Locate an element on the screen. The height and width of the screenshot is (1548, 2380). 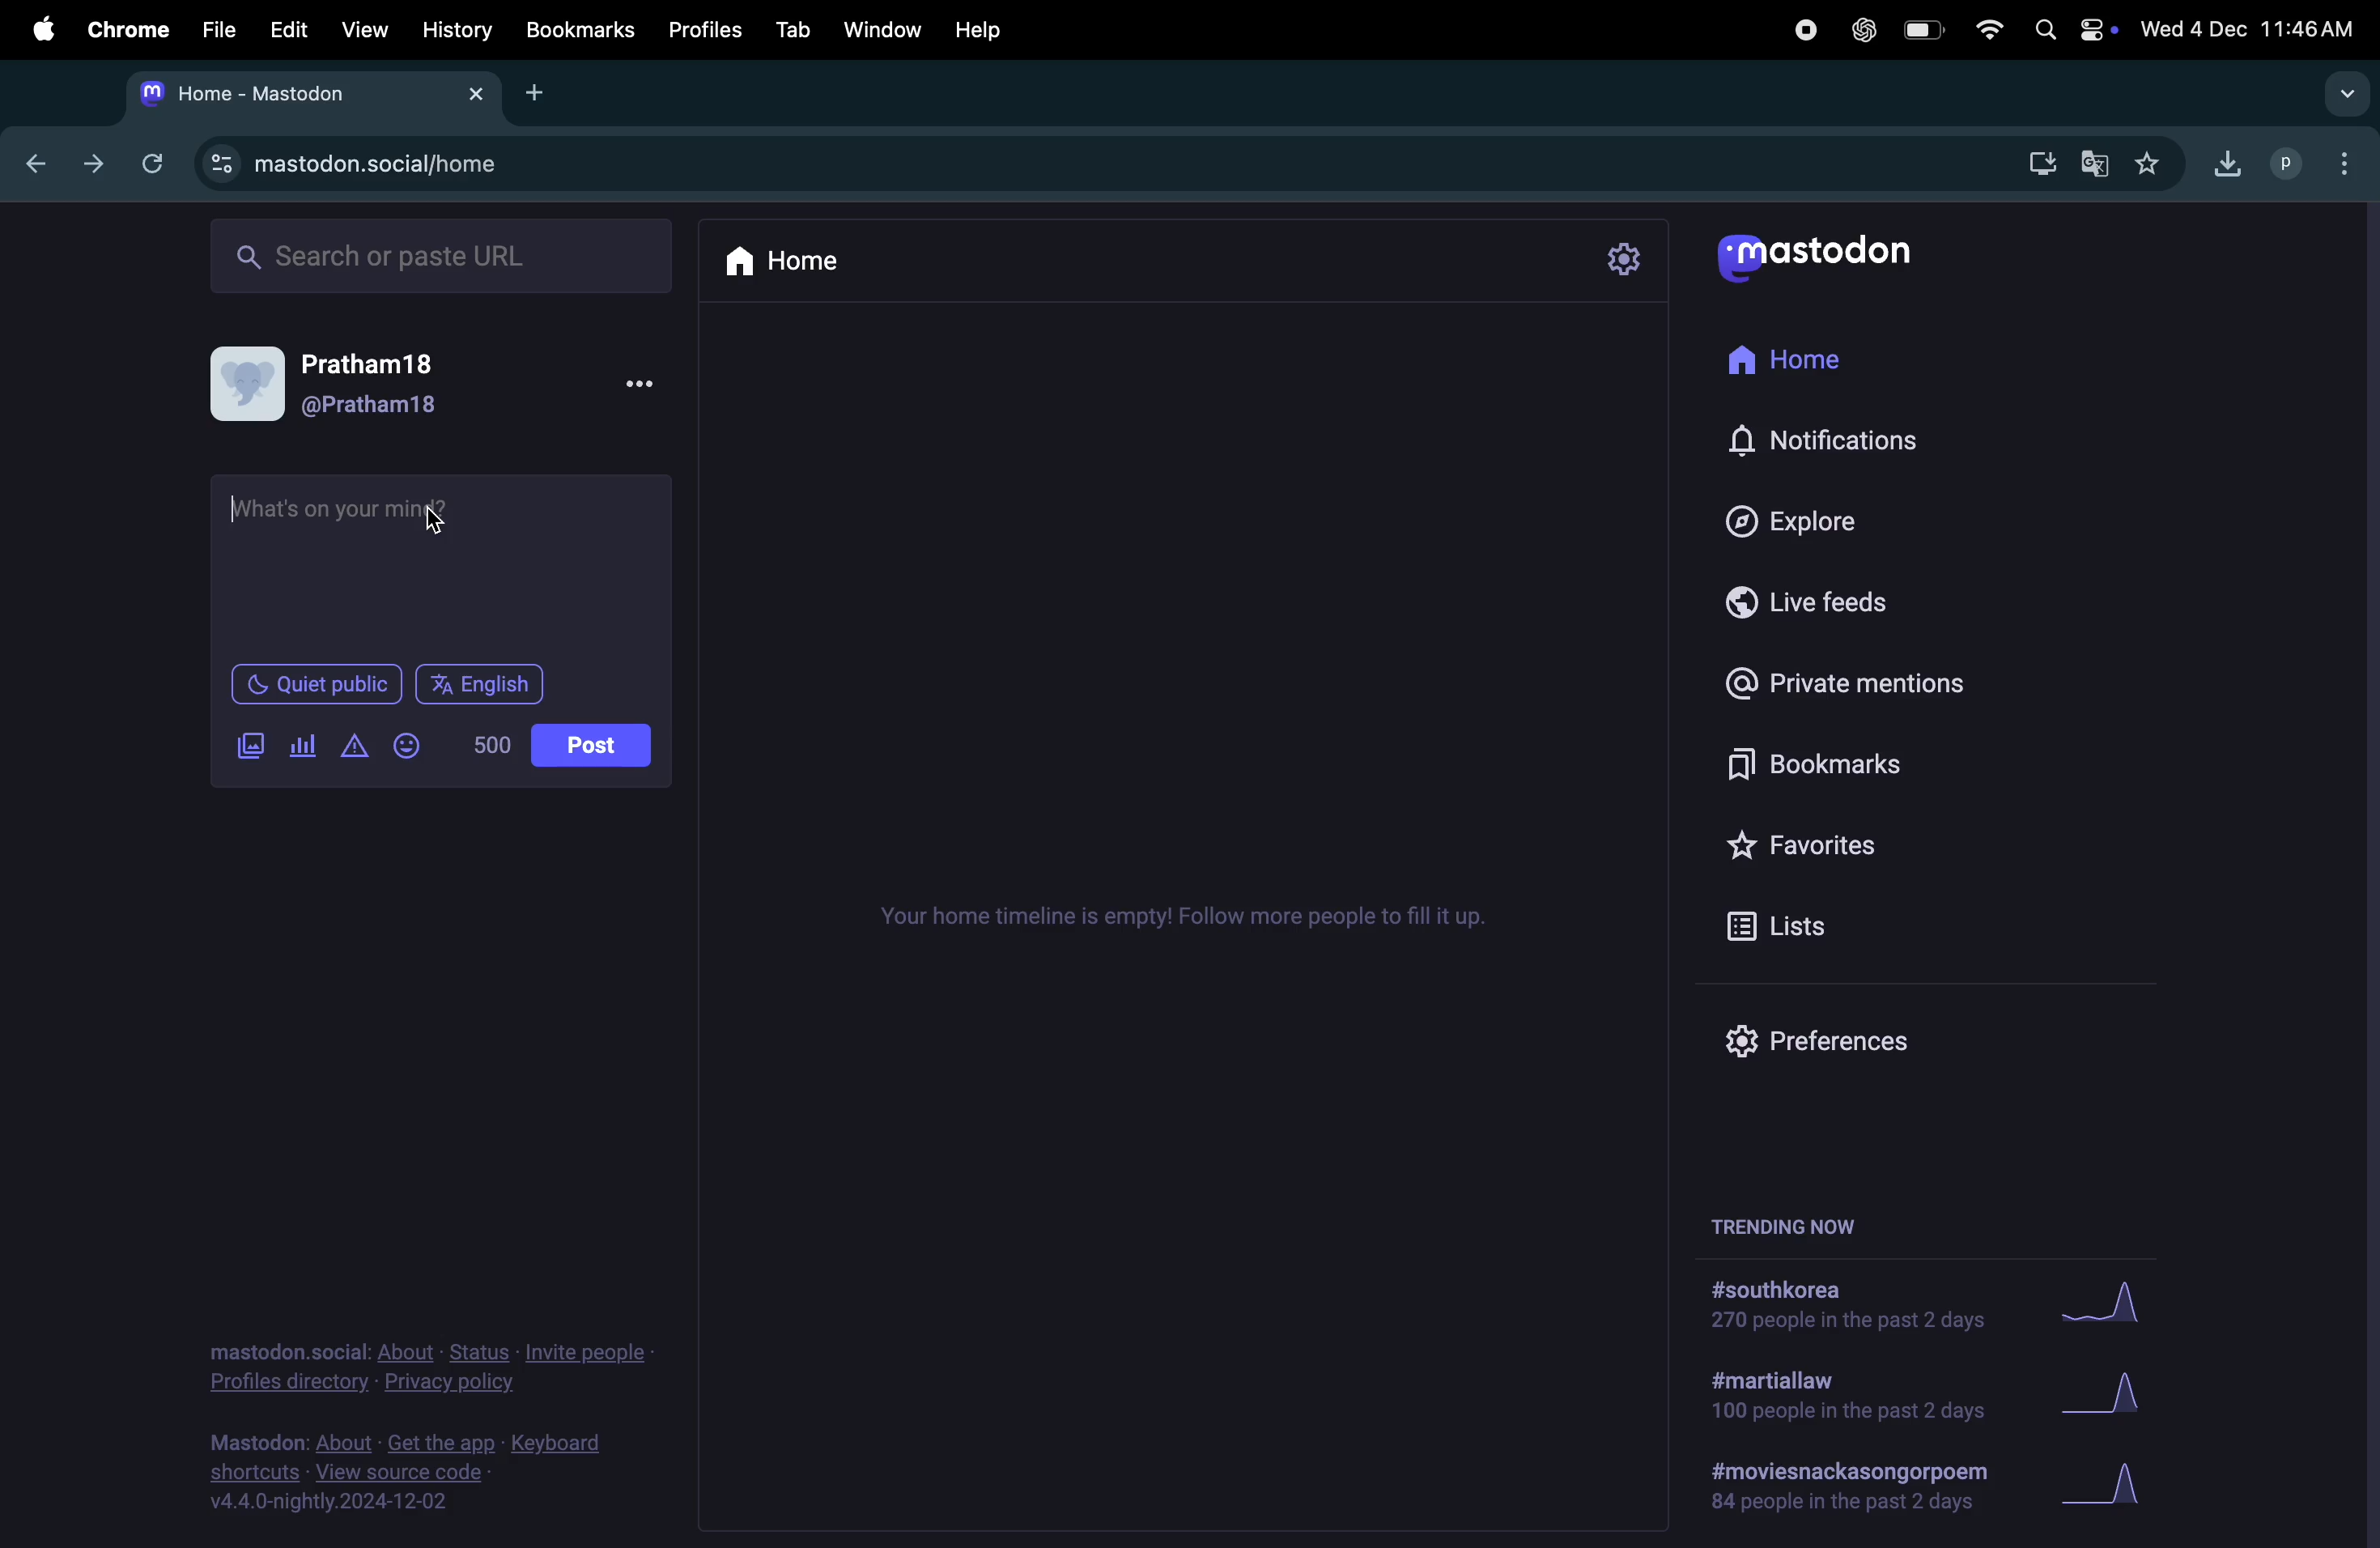
Window is located at coordinates (877, 32).